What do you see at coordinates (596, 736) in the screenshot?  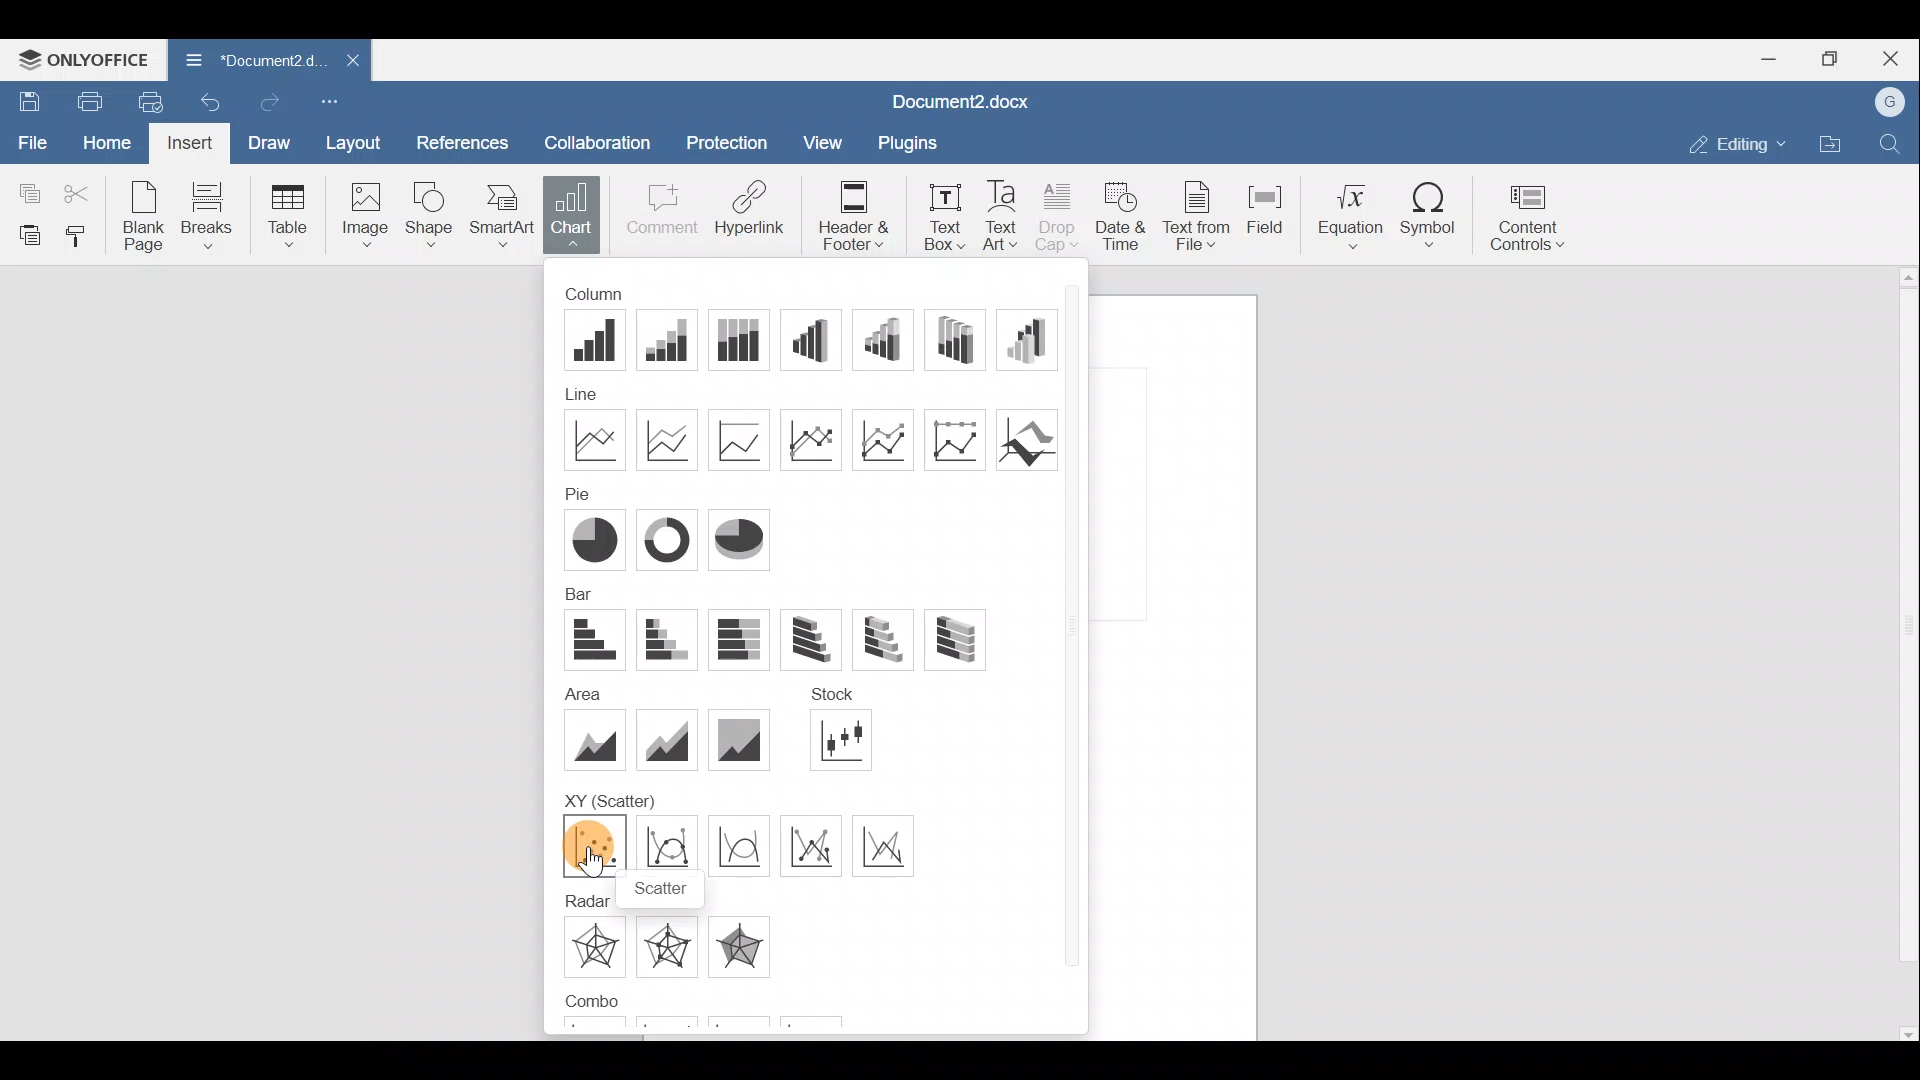 I see `Area` at bounding box center [596, 736].